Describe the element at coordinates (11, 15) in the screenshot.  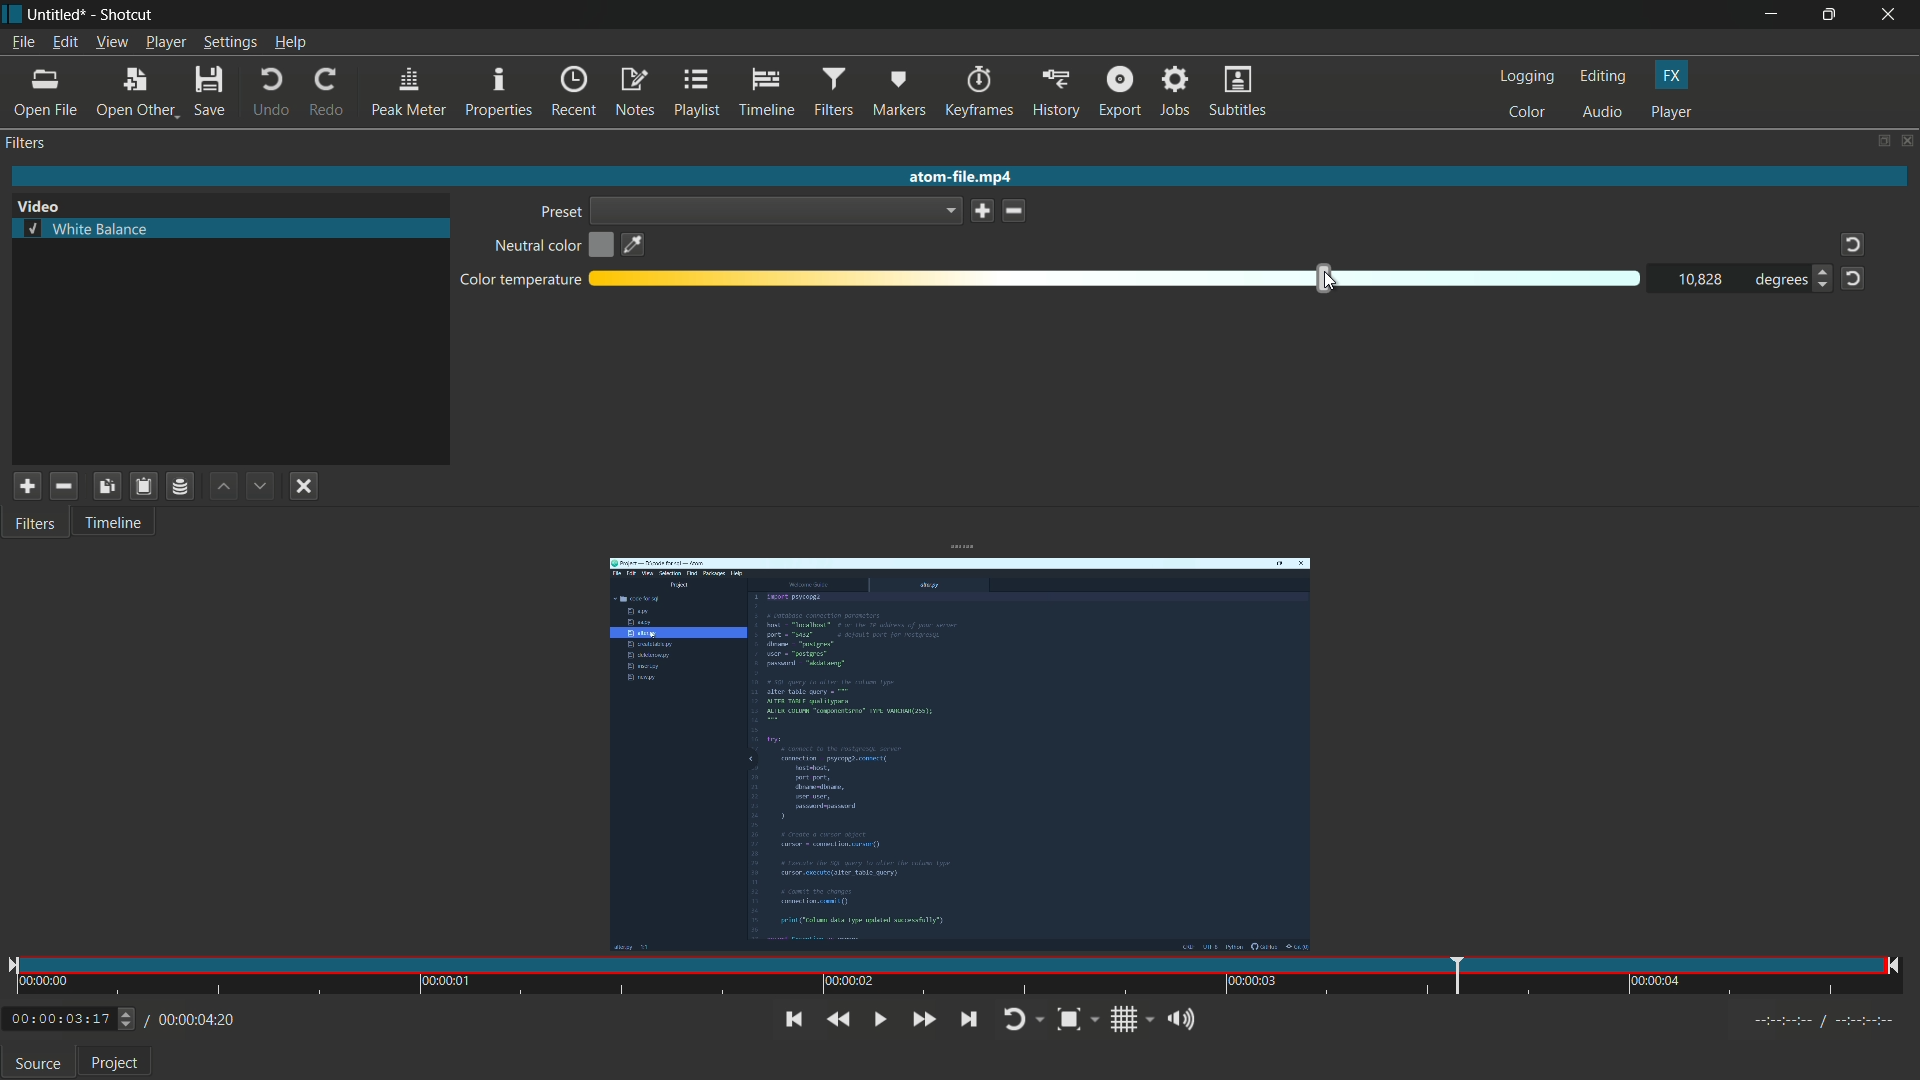
I see `Shotcut icon` at that location.